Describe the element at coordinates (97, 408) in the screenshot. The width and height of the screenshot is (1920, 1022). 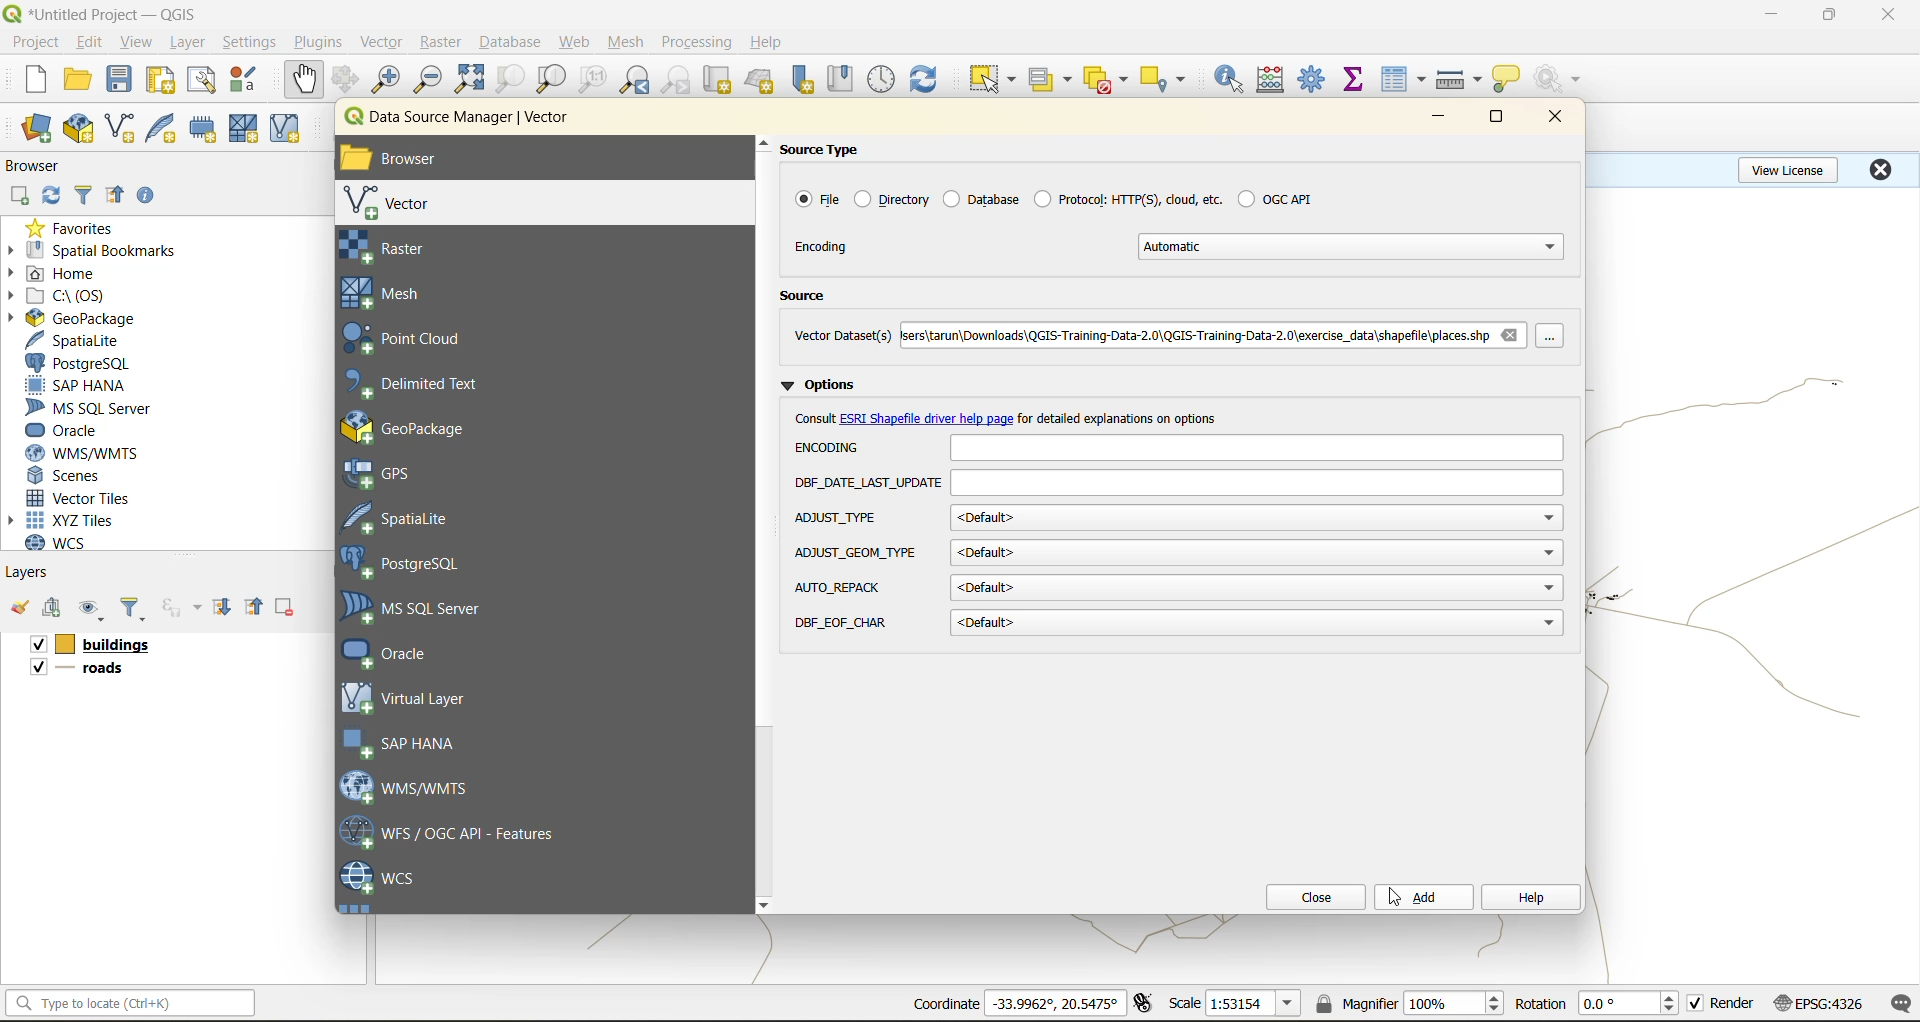
I see `ms sql server` at that location.